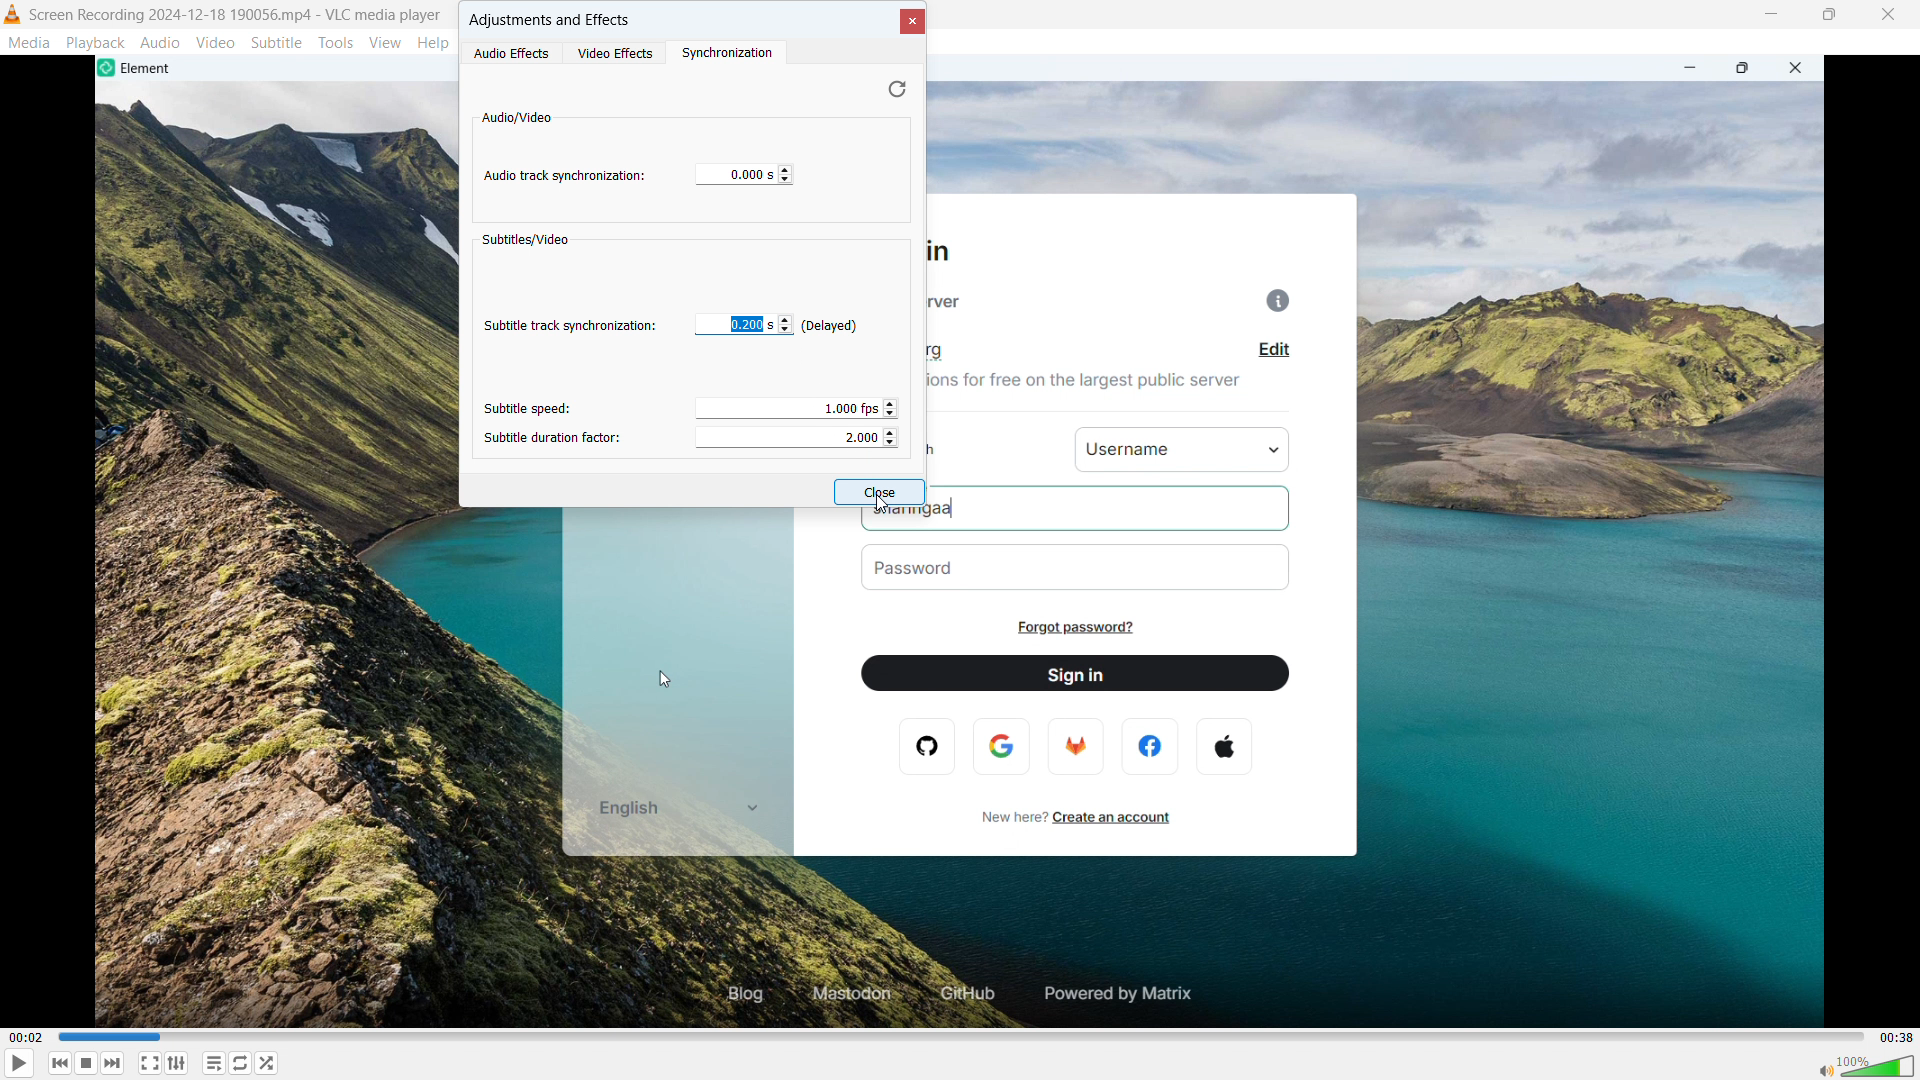 The height and width of the screenshot is (1080, 1920). Describe the element at coordinates (724, 54) in the screenshot. I see `synchronization` at that location.